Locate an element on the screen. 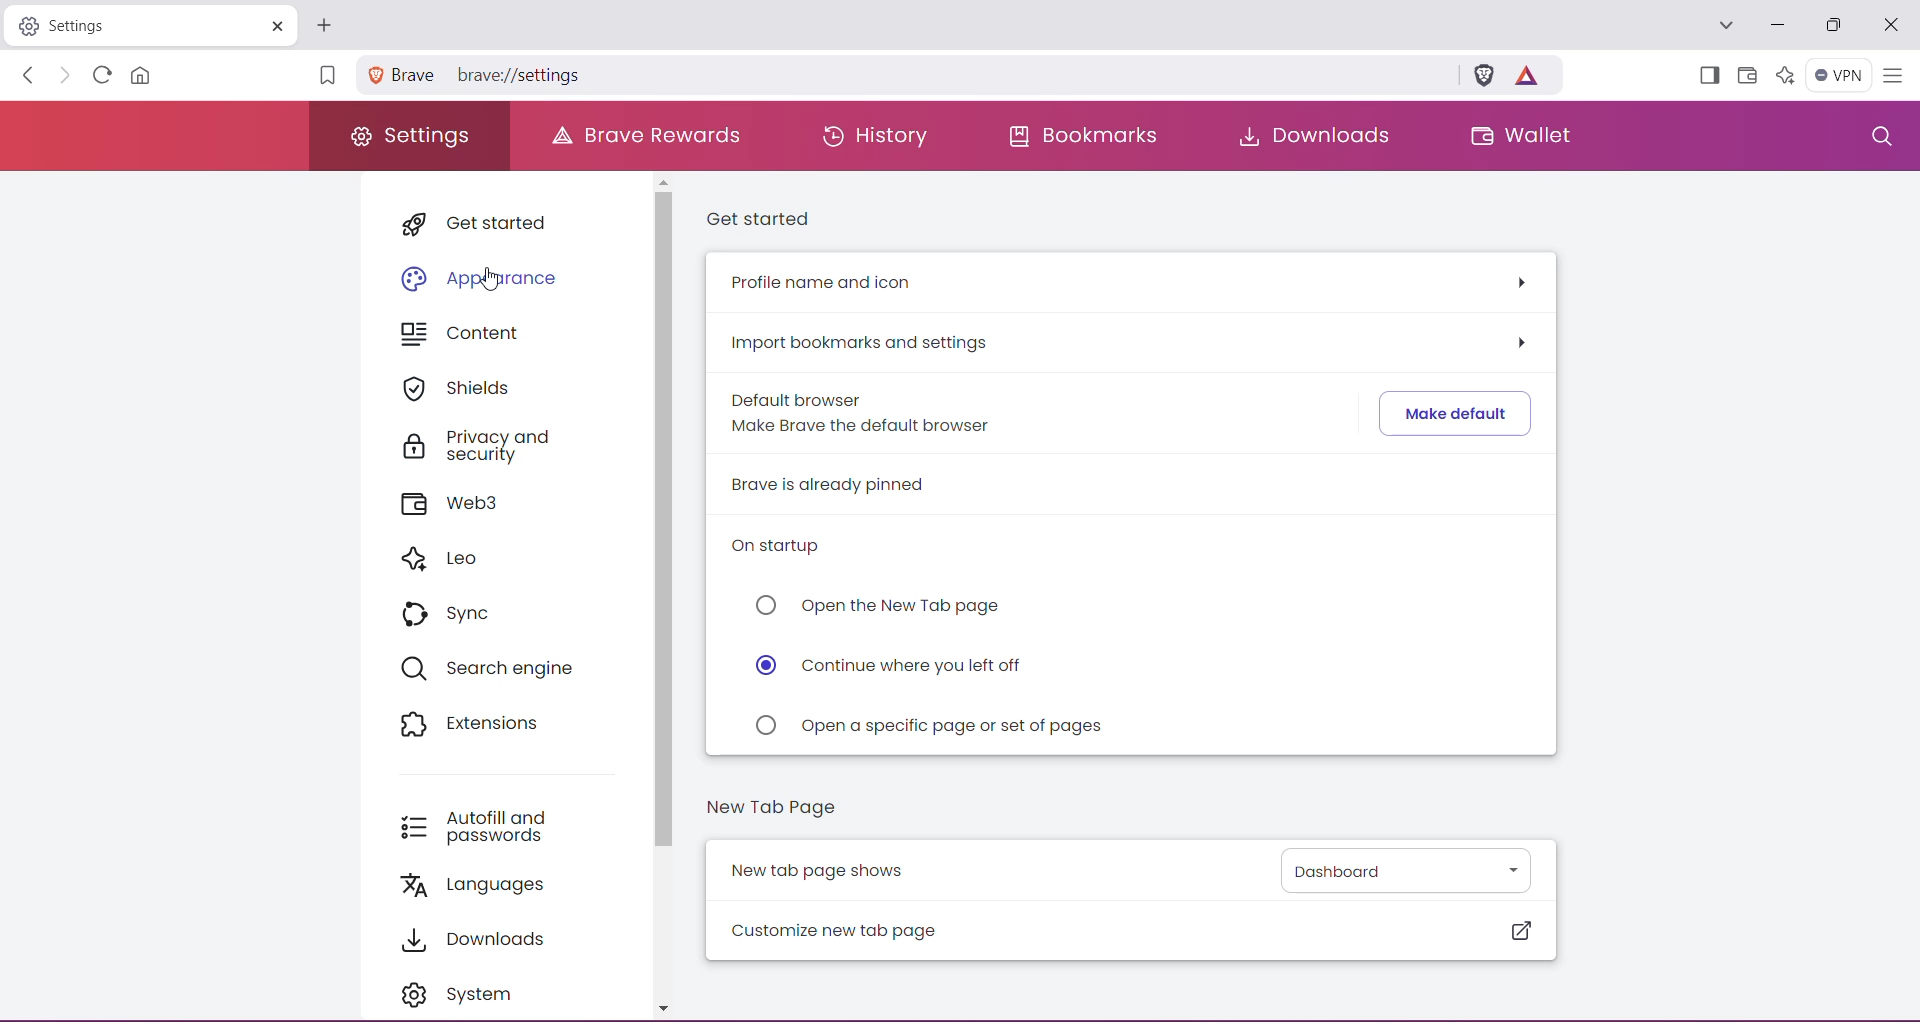 This screenshot has width=1920, height=1022. On startup is located at coordinates (794, 547).